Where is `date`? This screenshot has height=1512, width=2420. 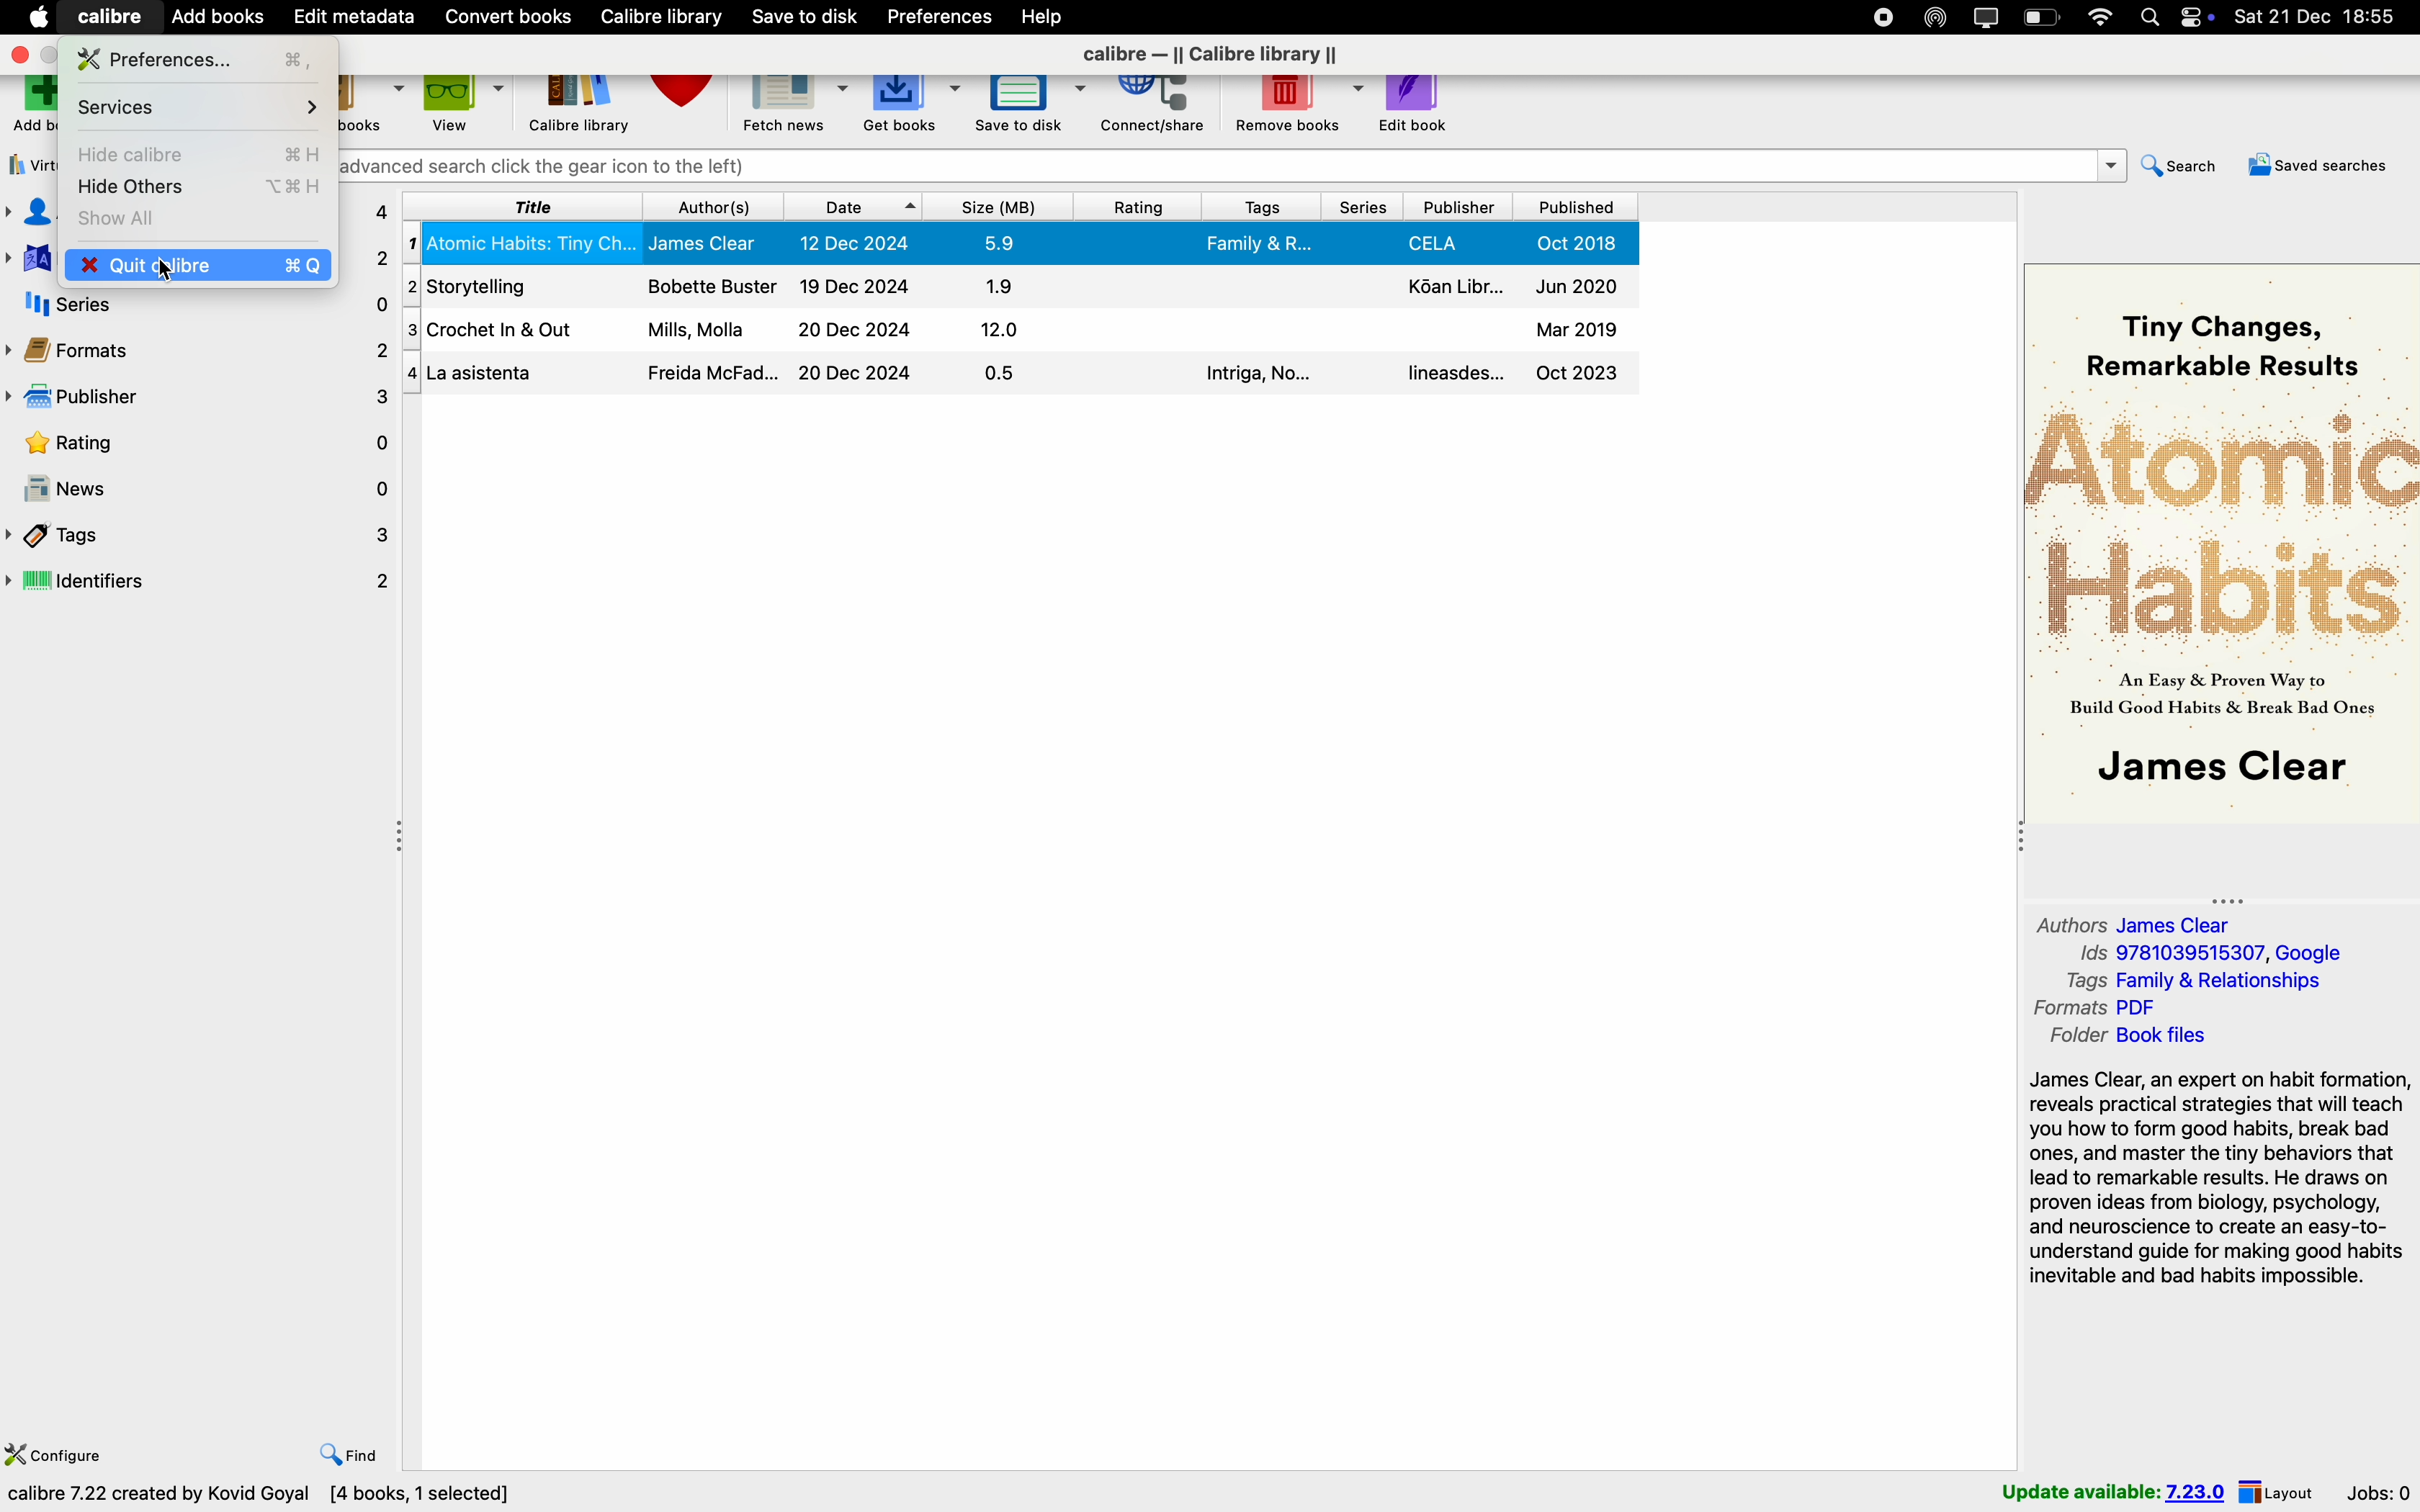
date is located at coordinates (853, 207).